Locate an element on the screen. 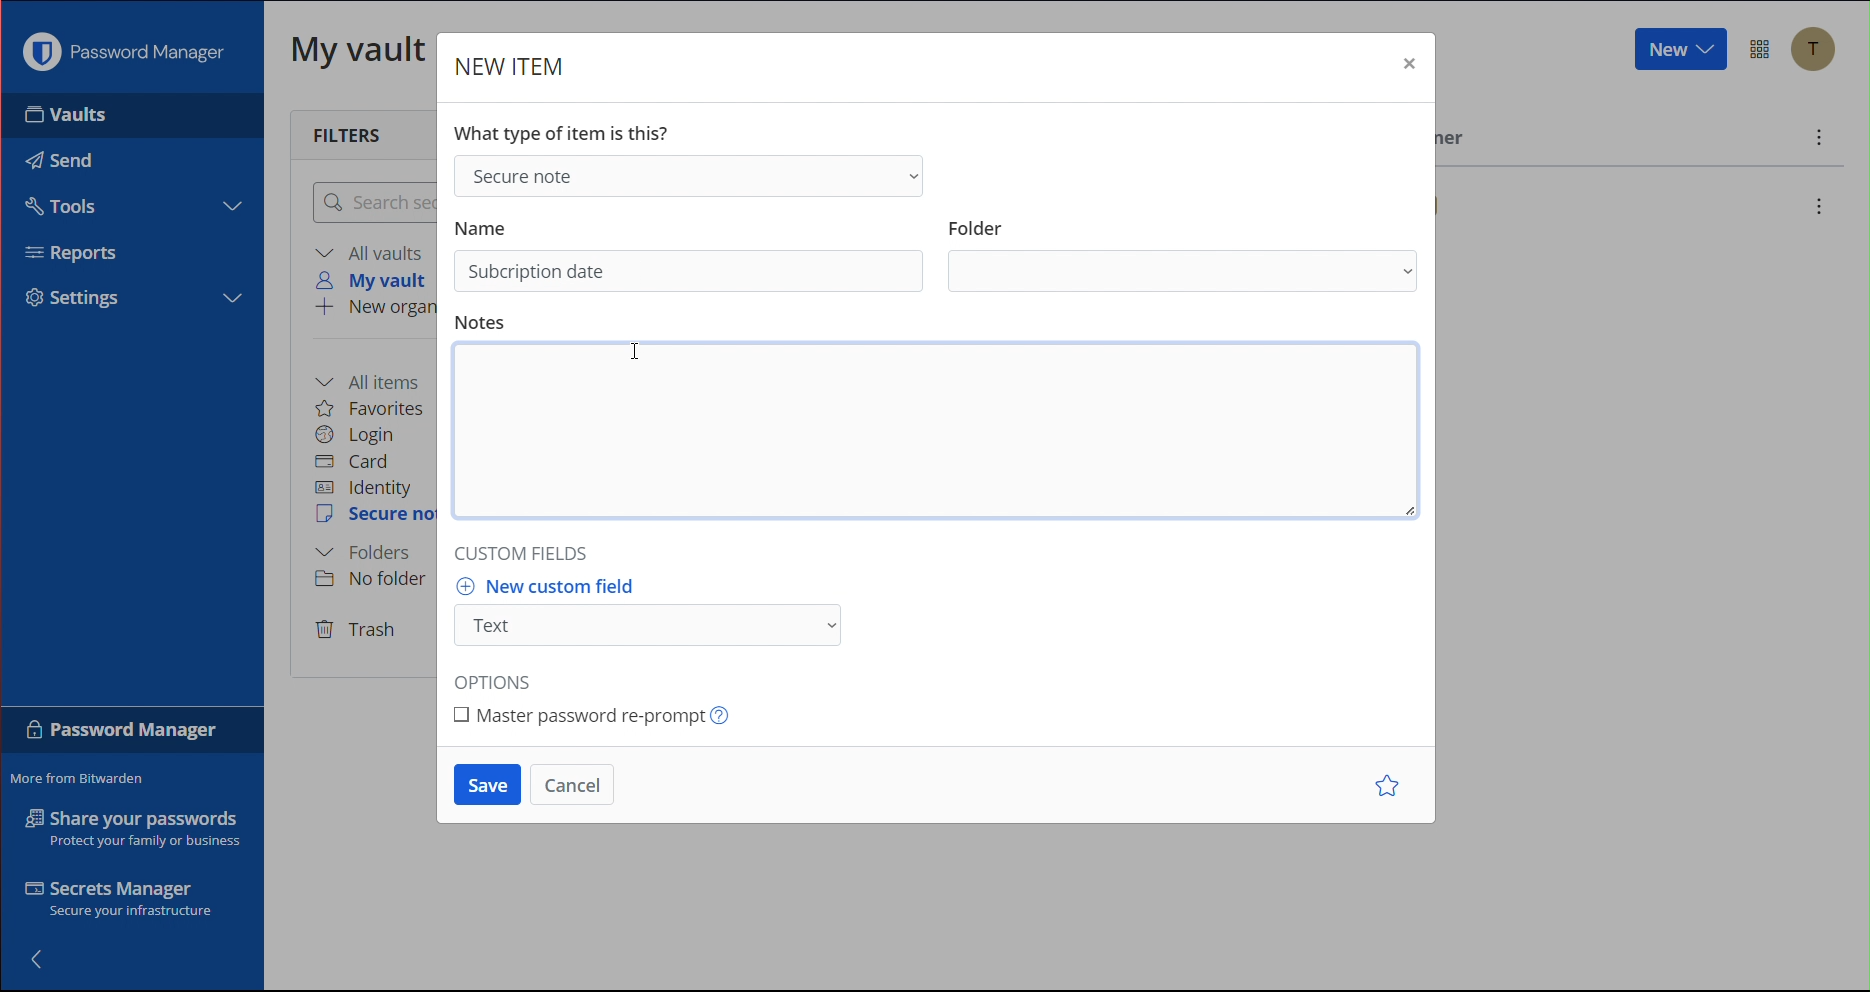  Share your passwords is located at coordinates (134, 828).